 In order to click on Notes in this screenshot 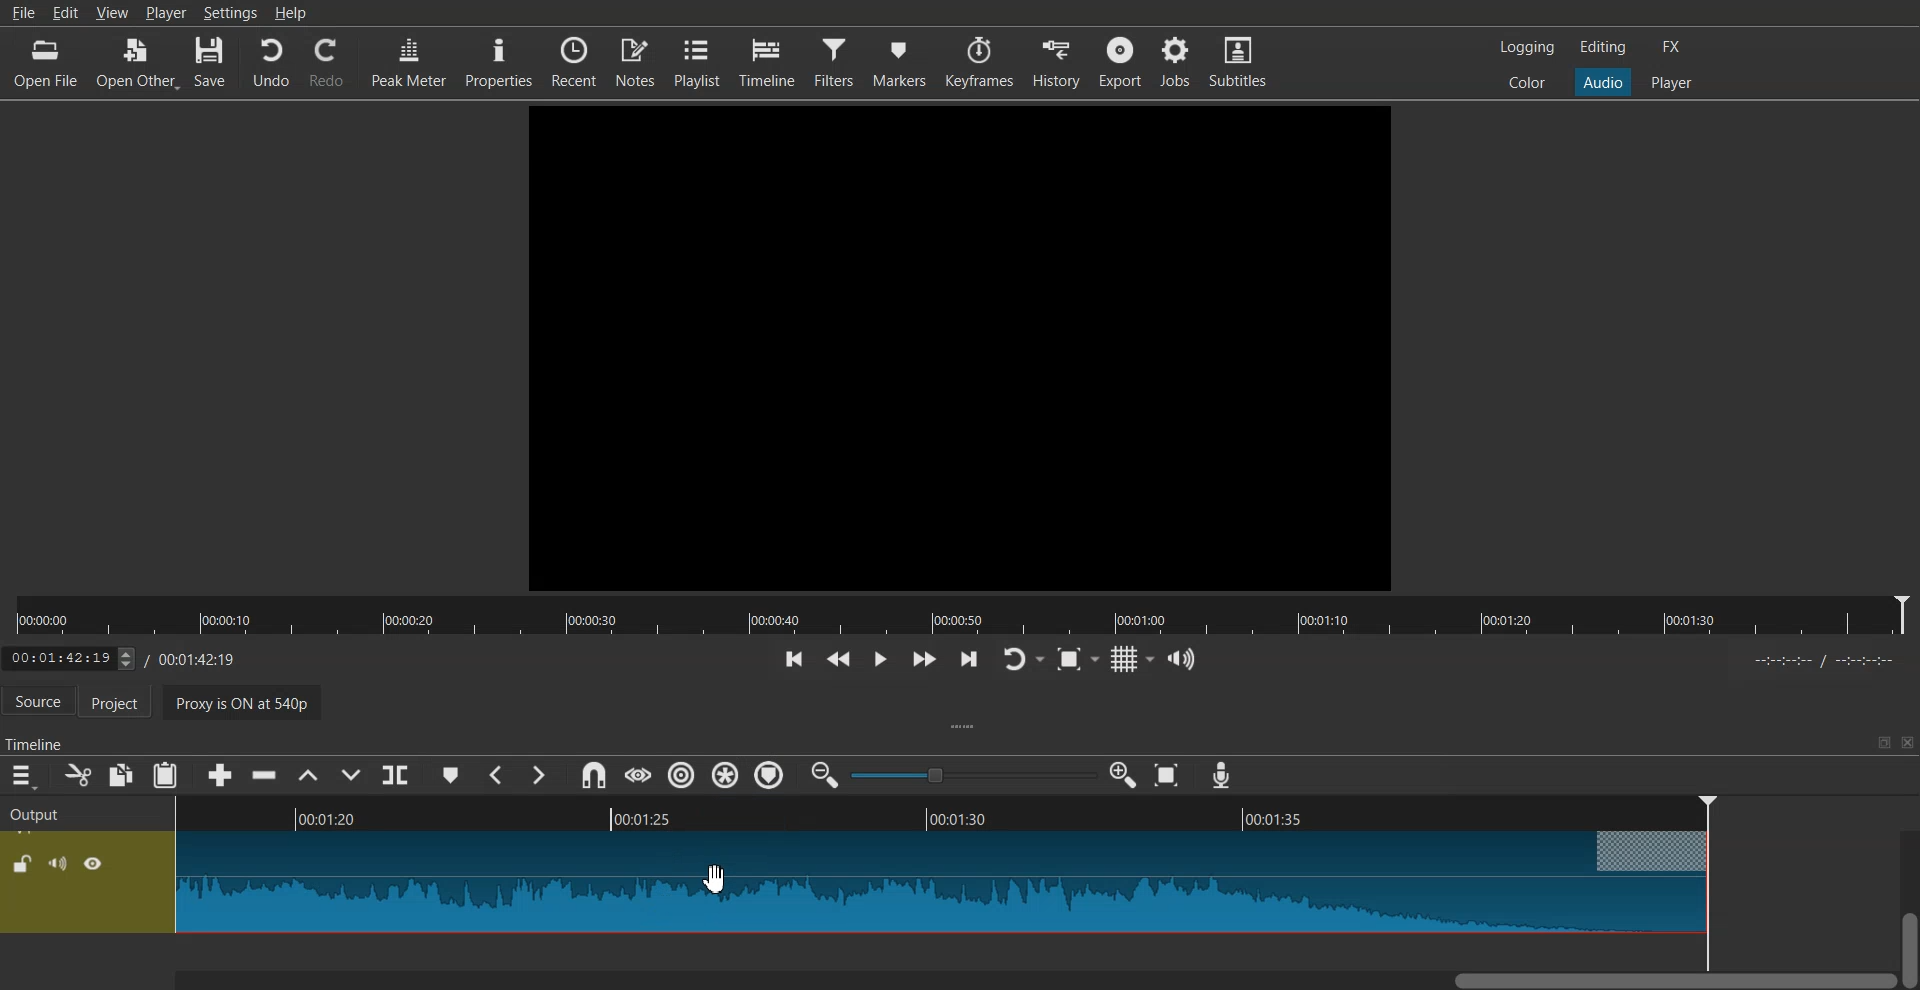, I will do `click(637, 62)`.